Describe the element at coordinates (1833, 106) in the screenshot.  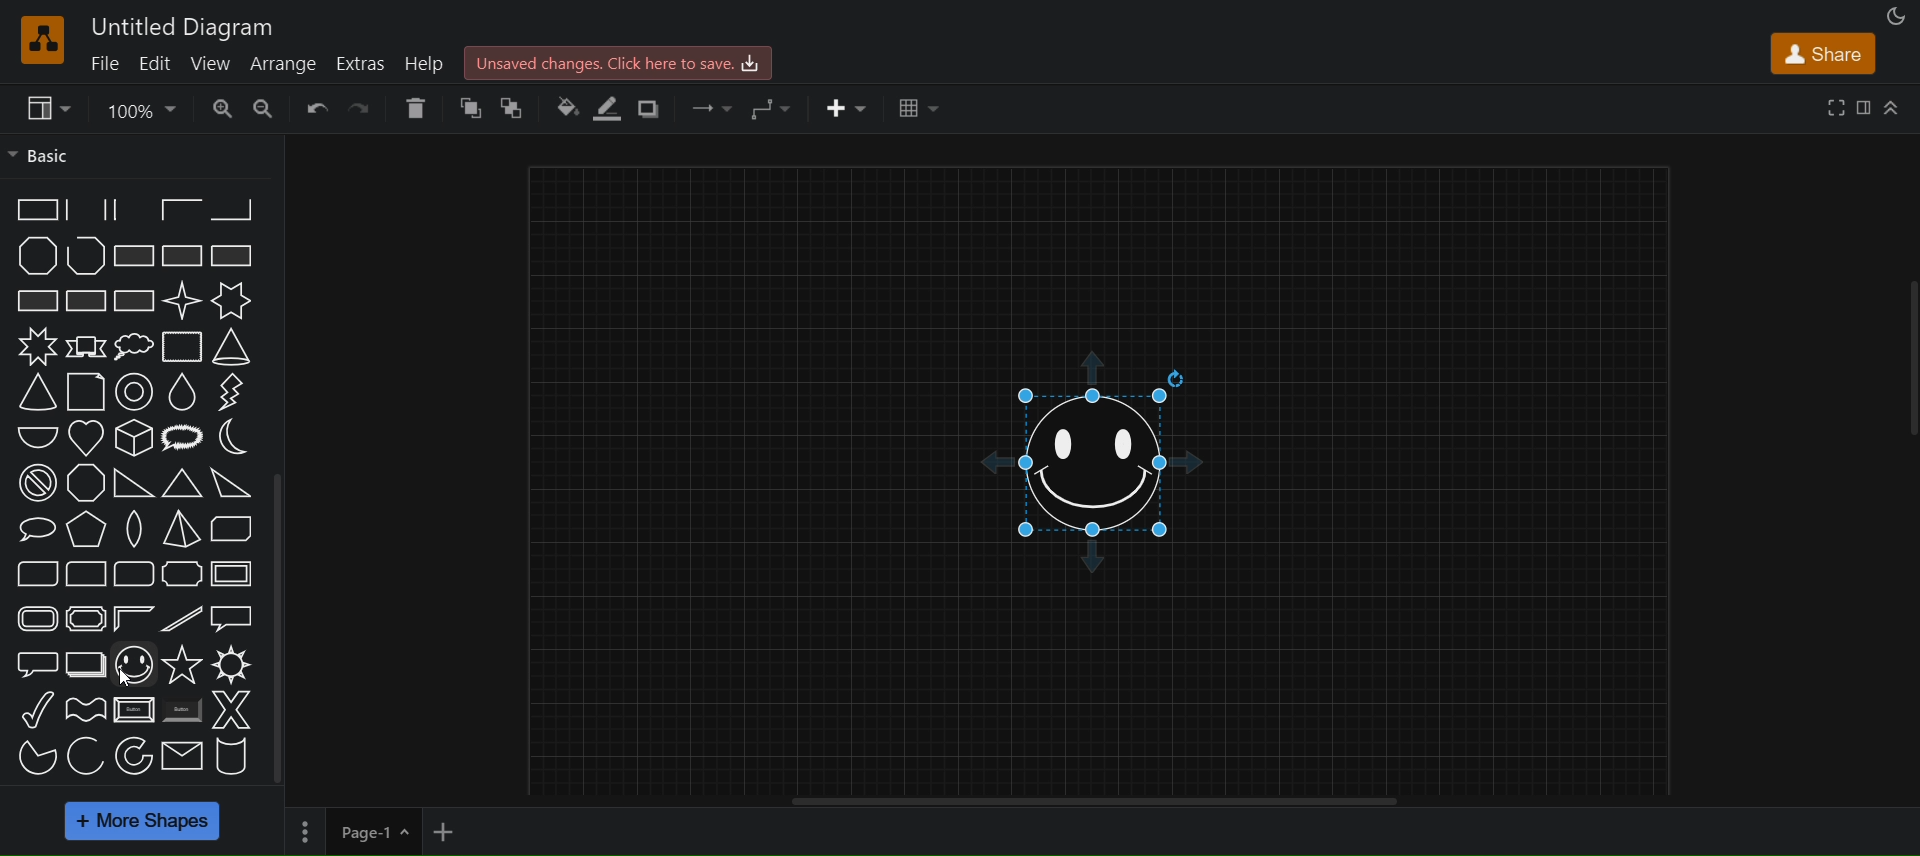
I see `fullscreen` at that location.